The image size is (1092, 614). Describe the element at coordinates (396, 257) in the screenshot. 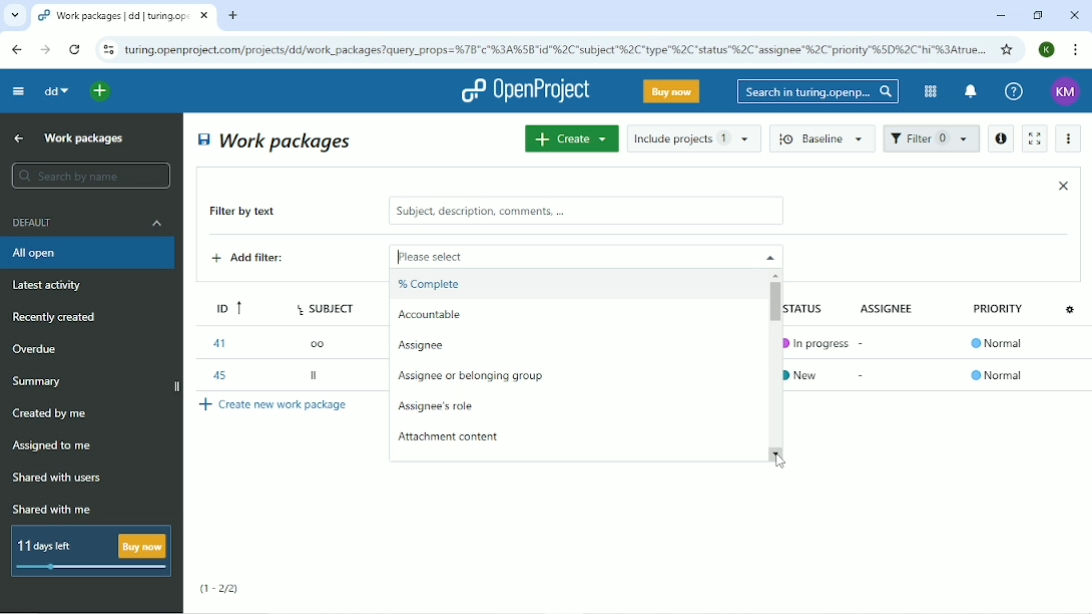

I see `typing cursor` at that location.